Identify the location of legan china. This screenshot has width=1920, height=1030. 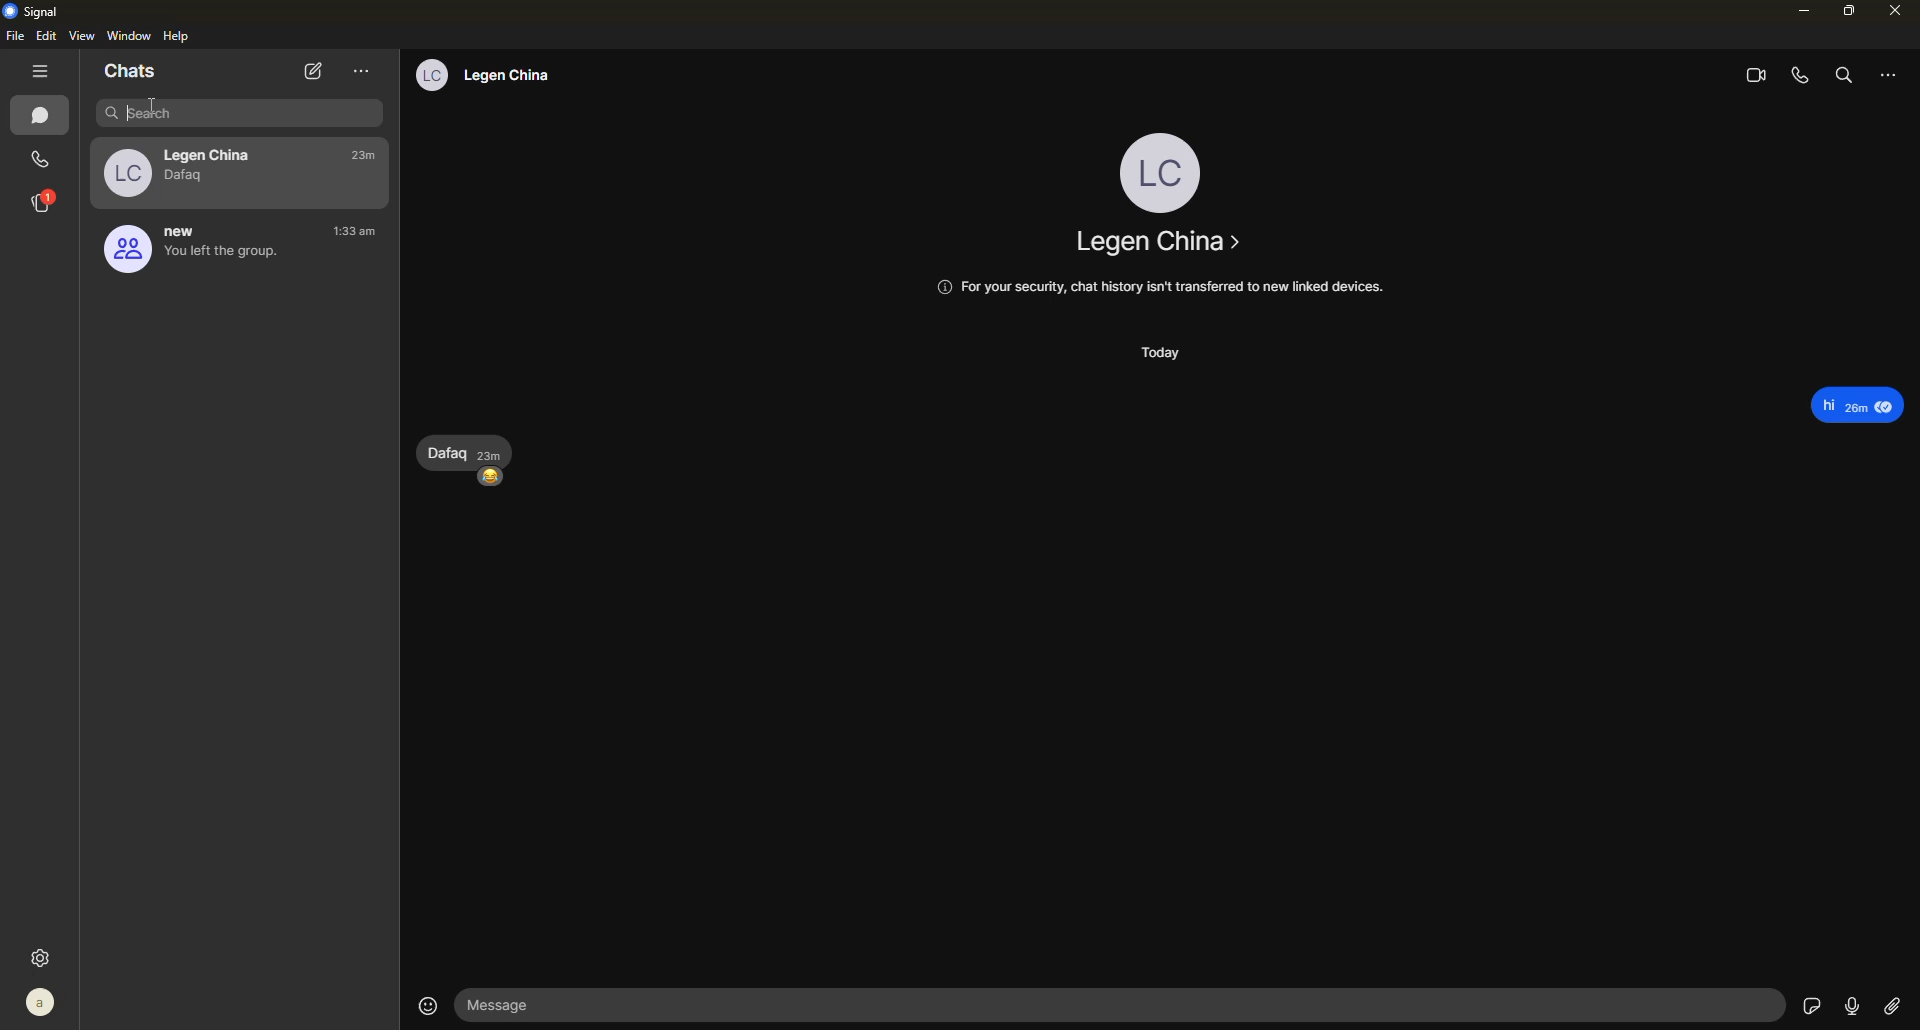
(517, 77).